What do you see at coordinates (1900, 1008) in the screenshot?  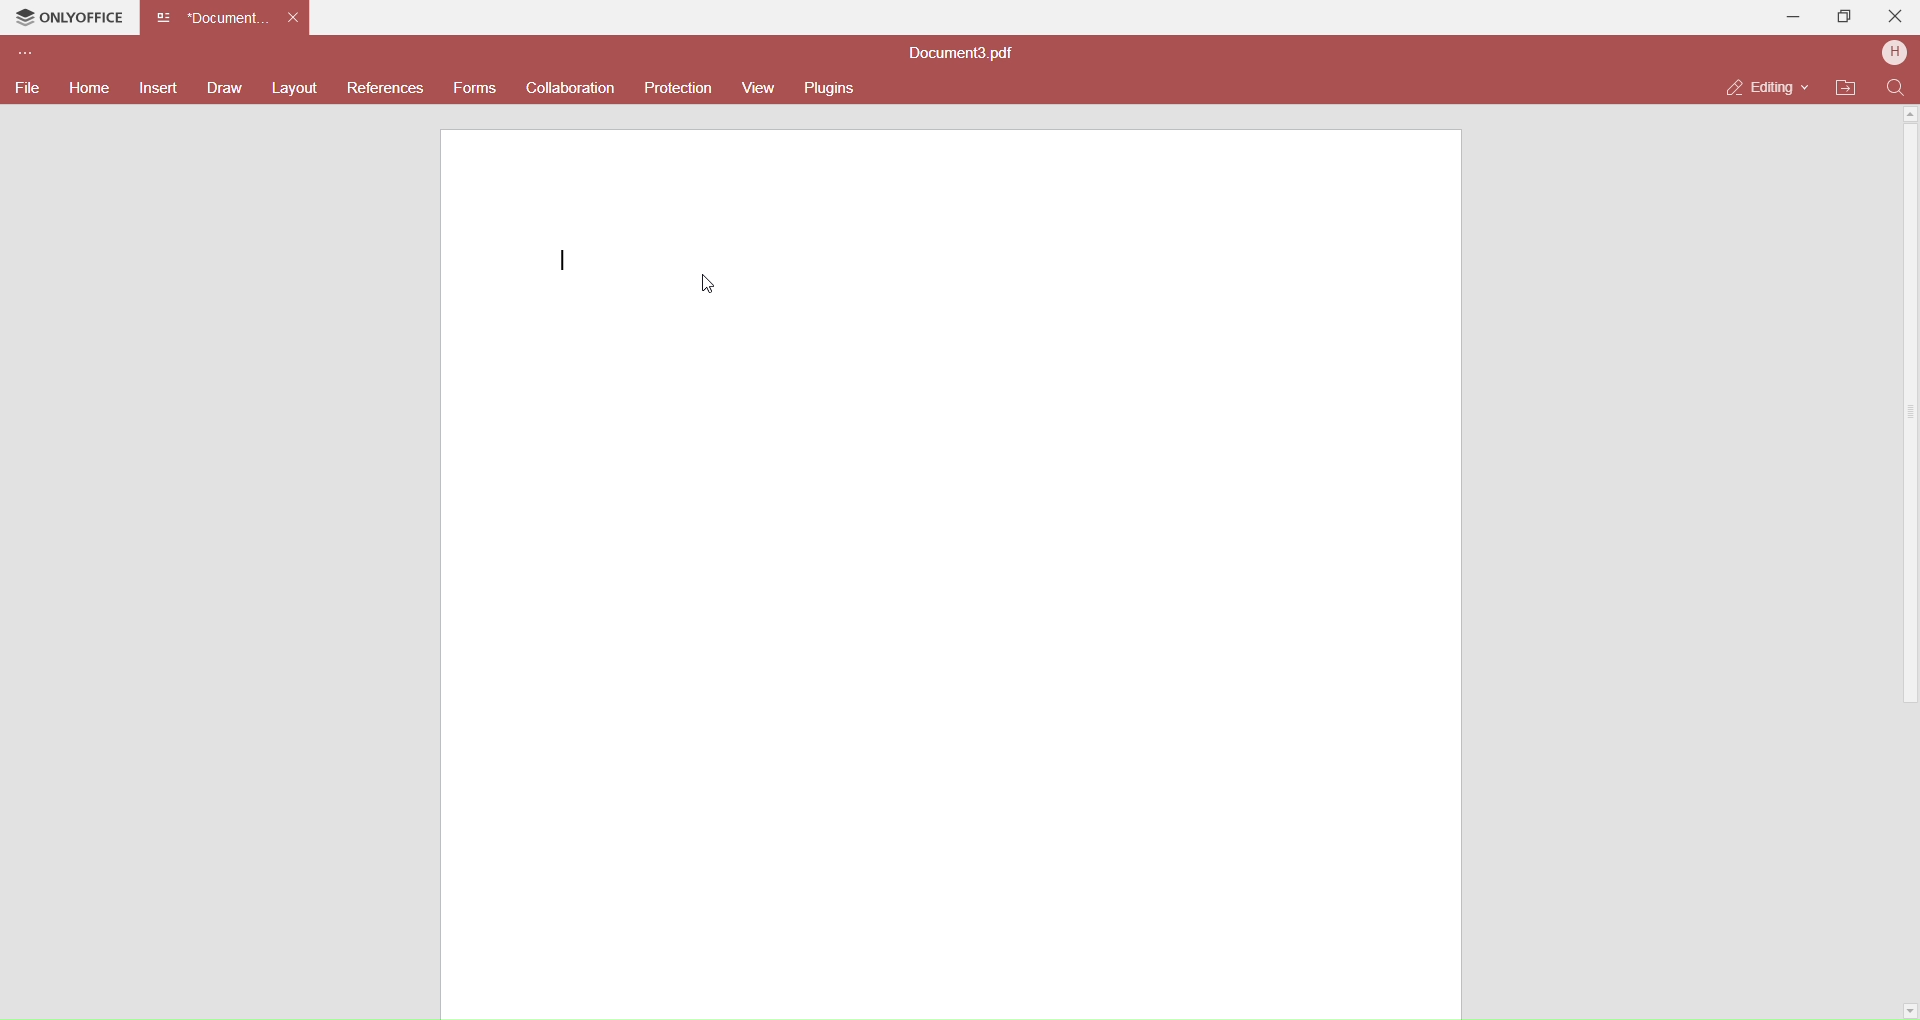 I see `down scroll bar` at bounding box center [1900, 1008].